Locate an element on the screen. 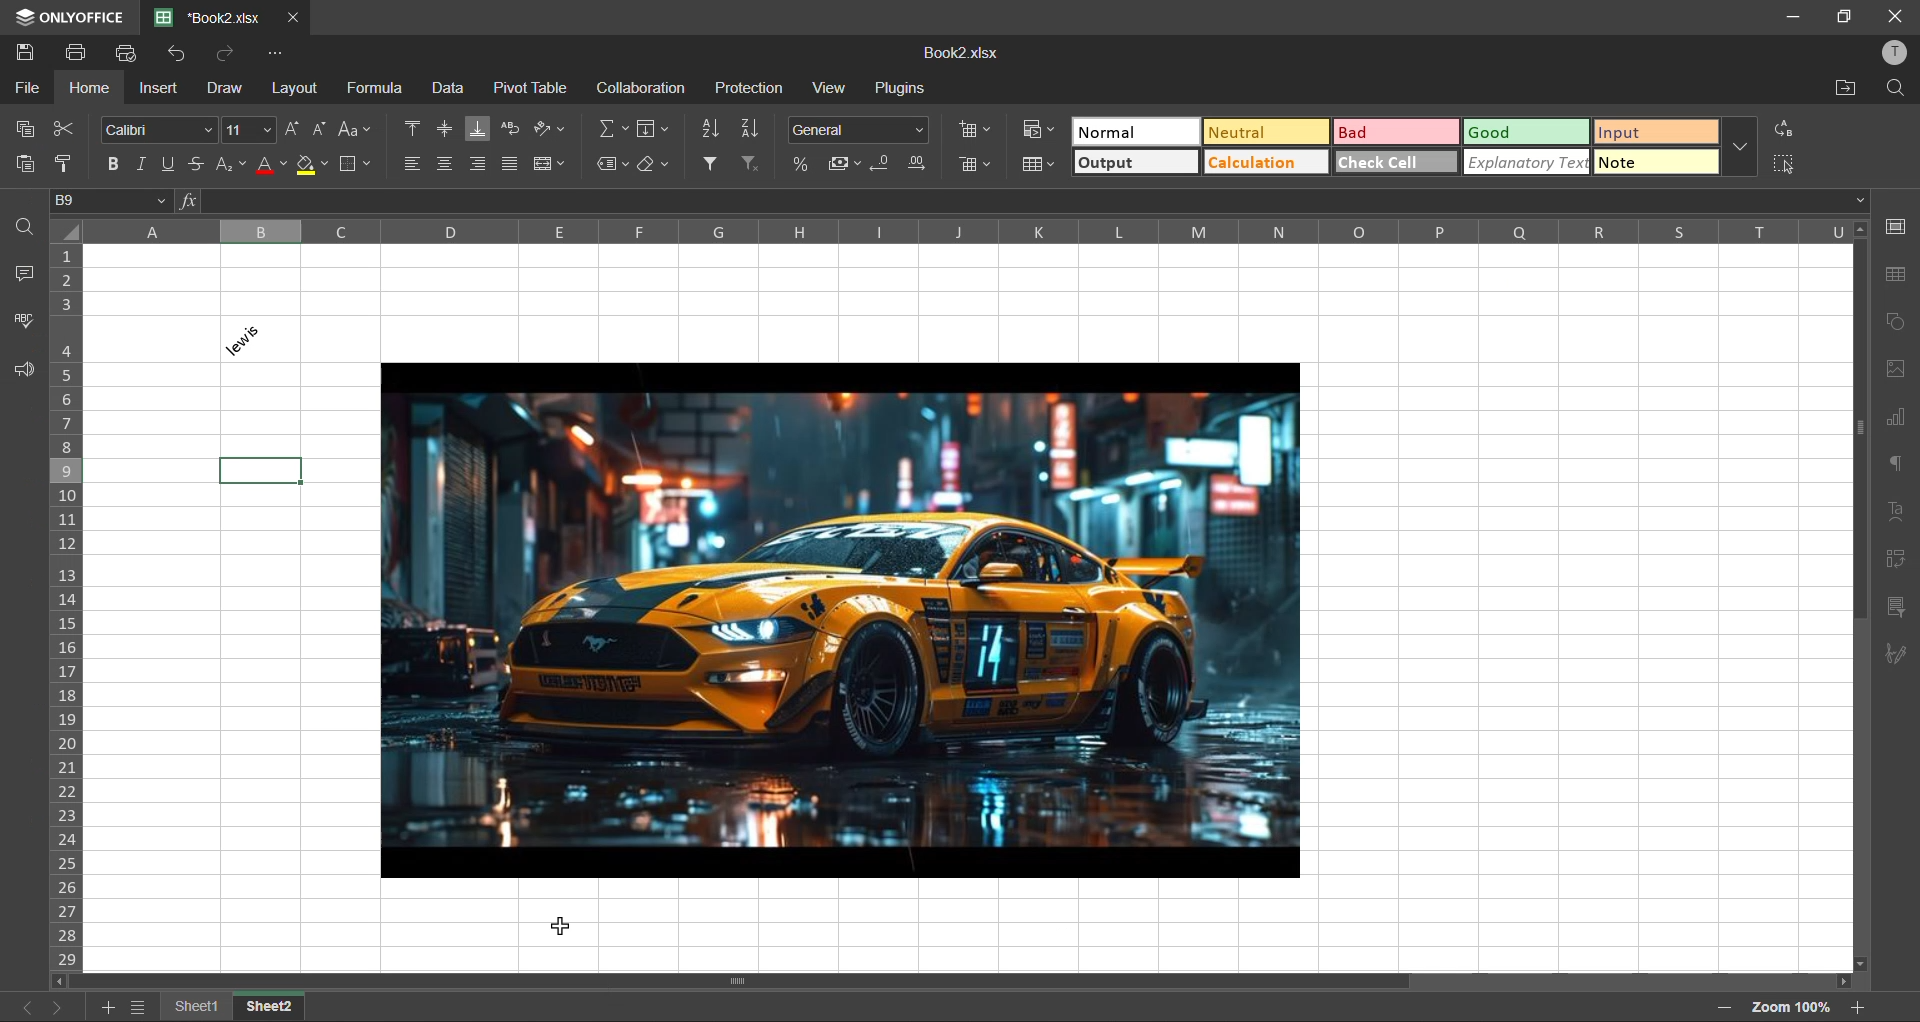 The width and height of the screenshot is (1920, 1022). font style is located at coordinates (157, 128).